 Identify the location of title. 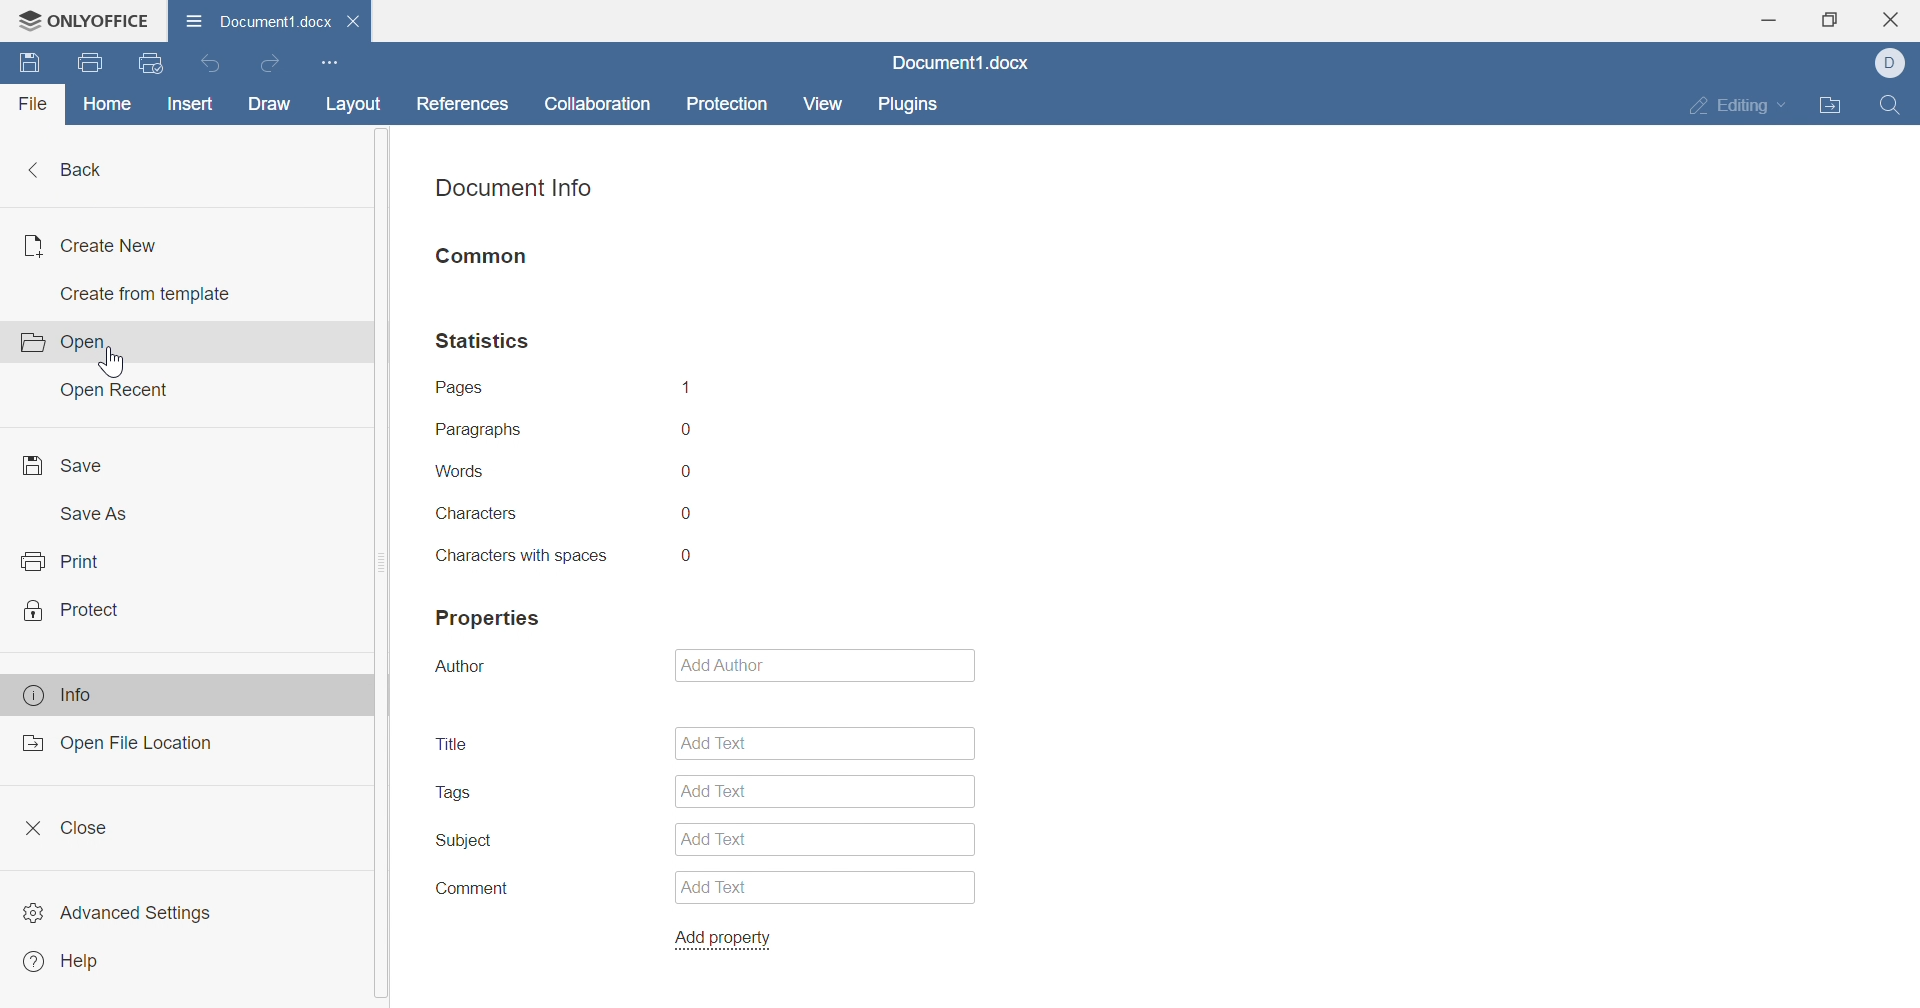
(459, 742).